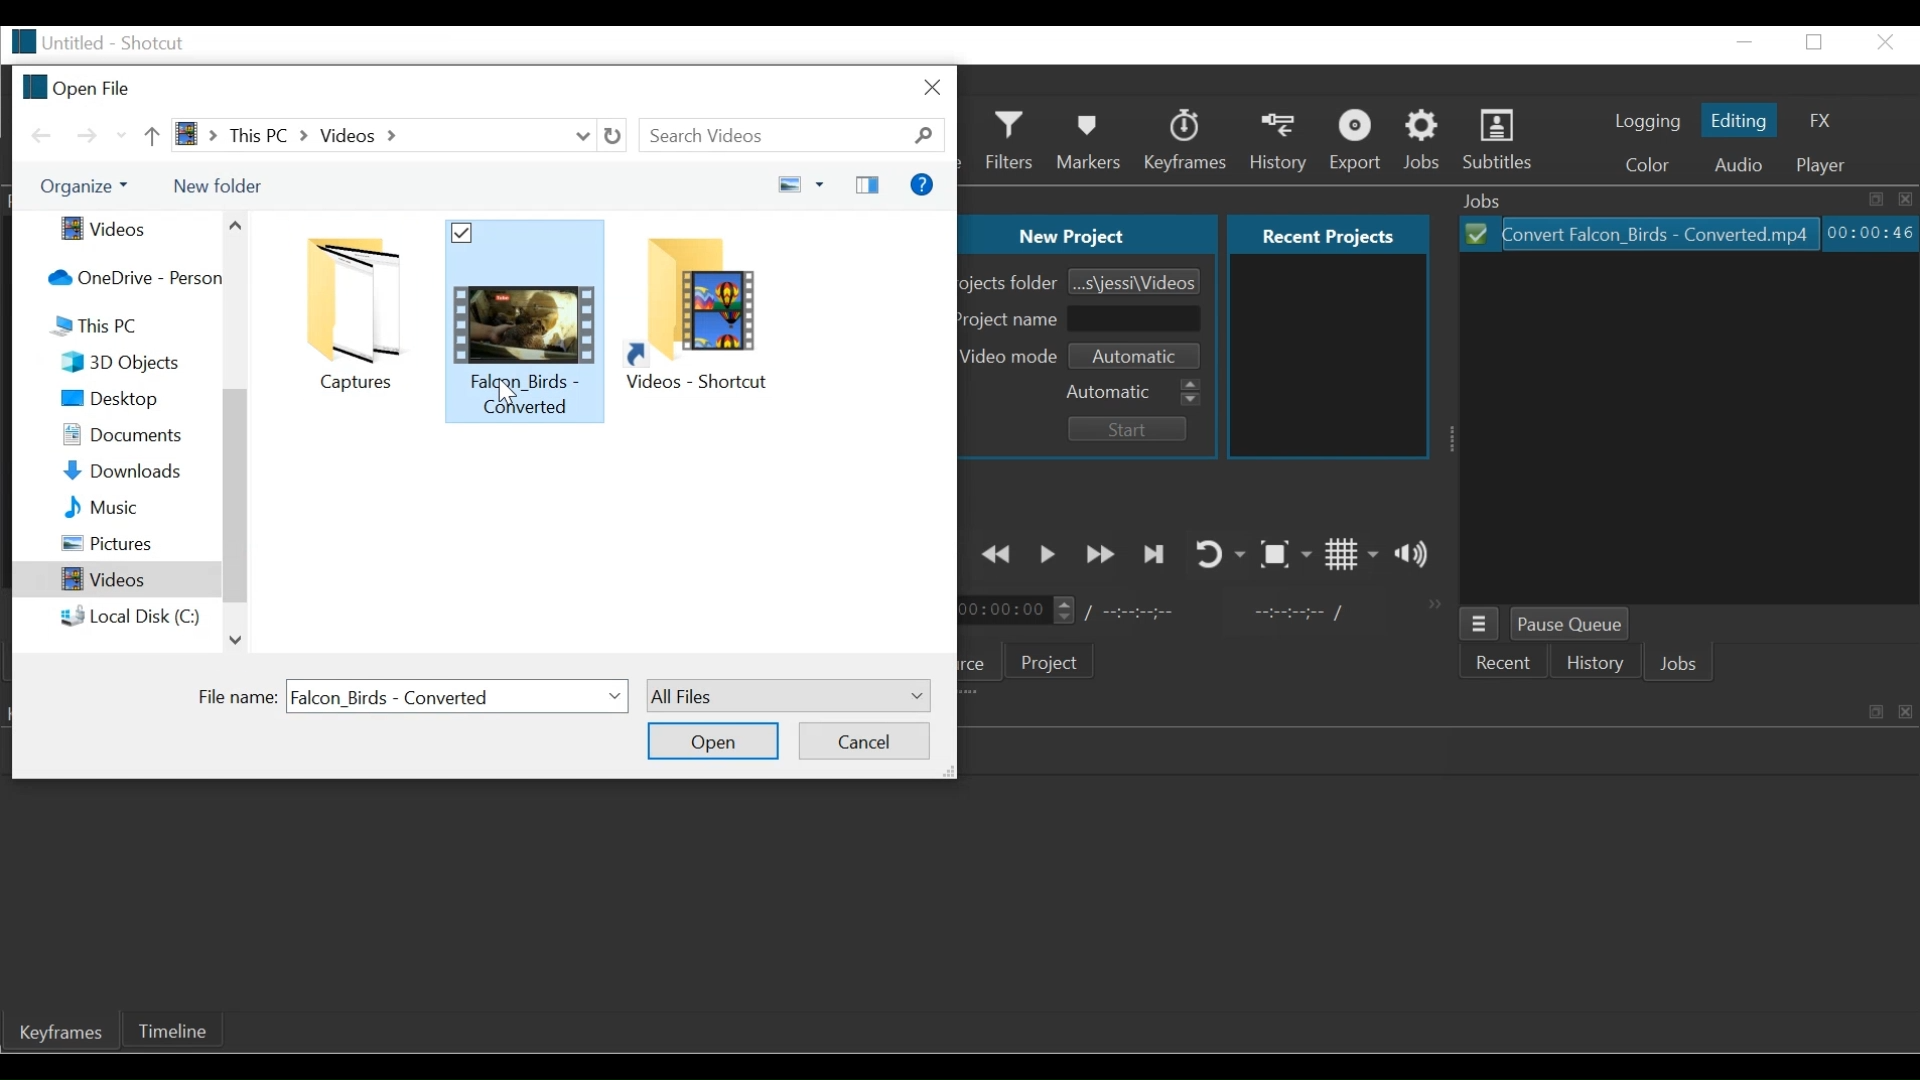 This screenshot has height=1080, width=1920. Describe the element at coordinates (1135, 393) in the screenshot. I see `Automatic` at that location.